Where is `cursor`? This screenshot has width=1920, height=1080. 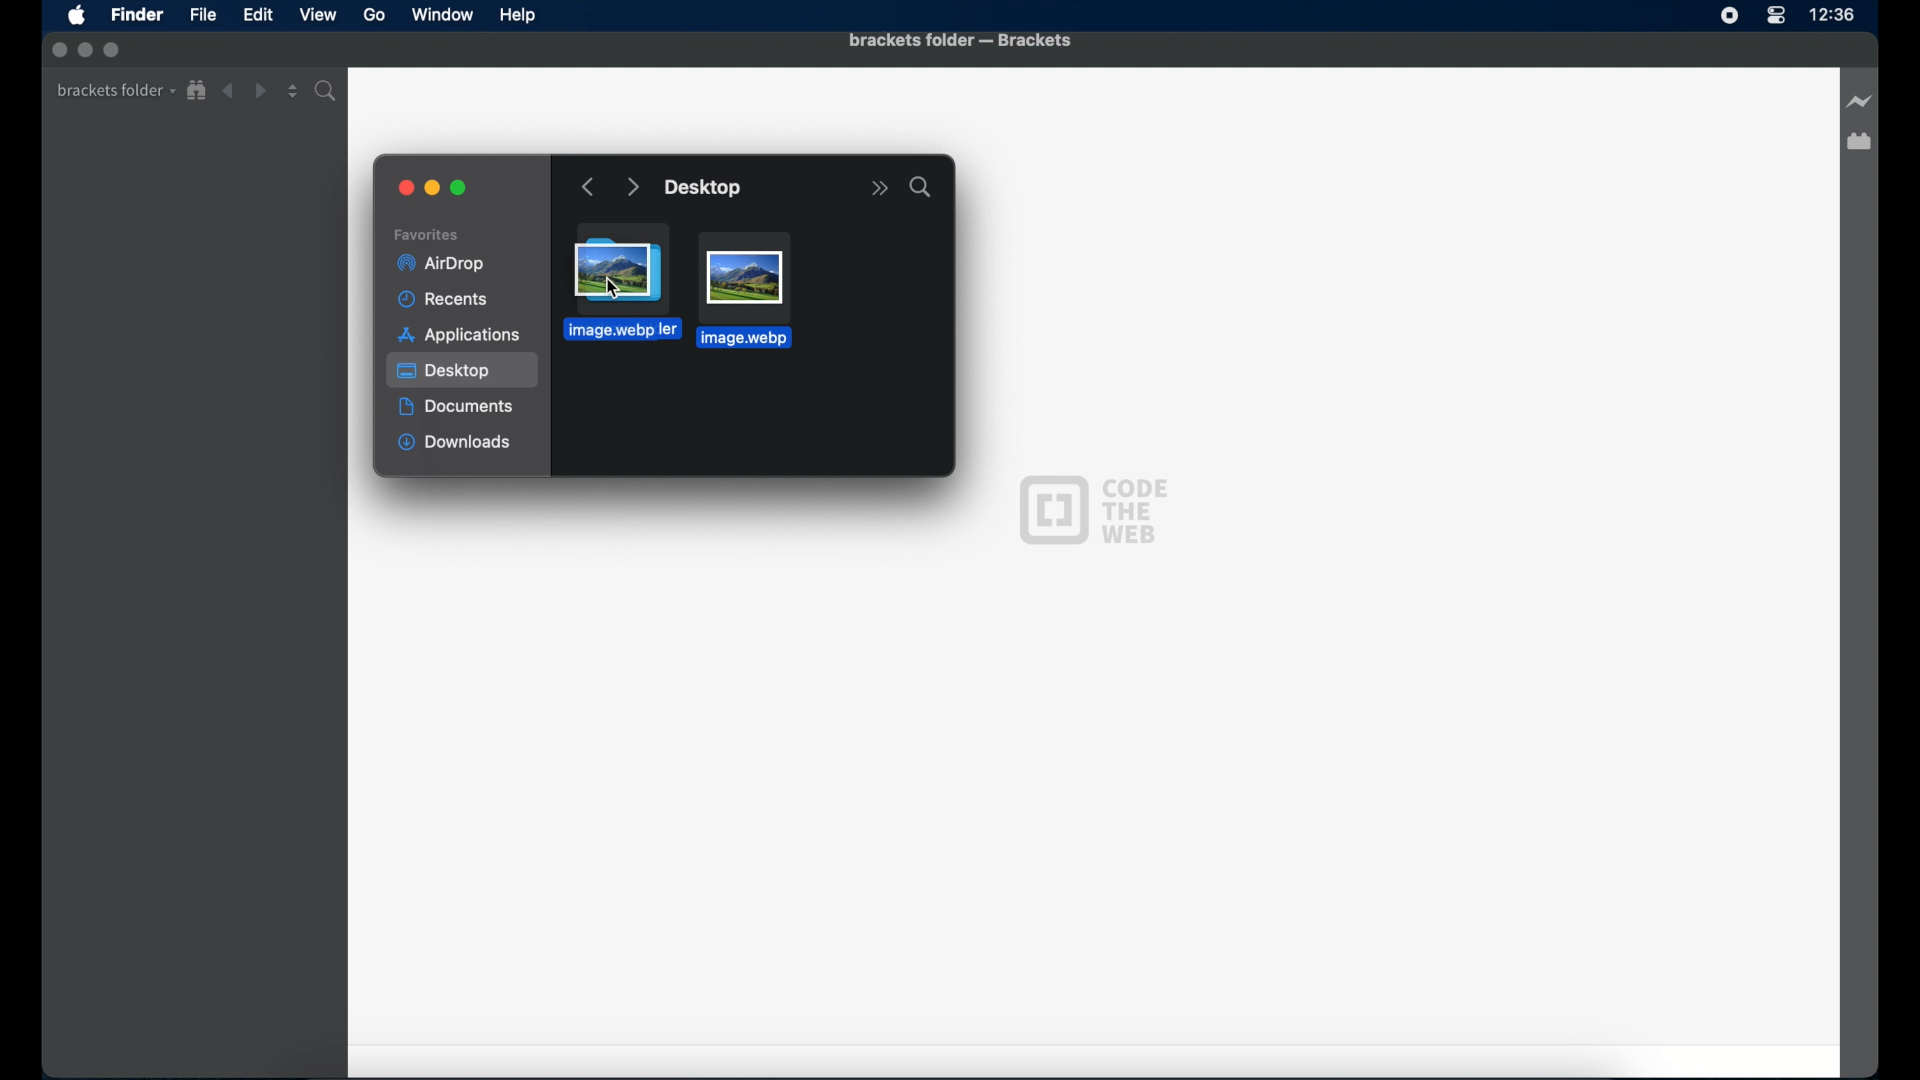
cursor is located at coordinates (613, 288).